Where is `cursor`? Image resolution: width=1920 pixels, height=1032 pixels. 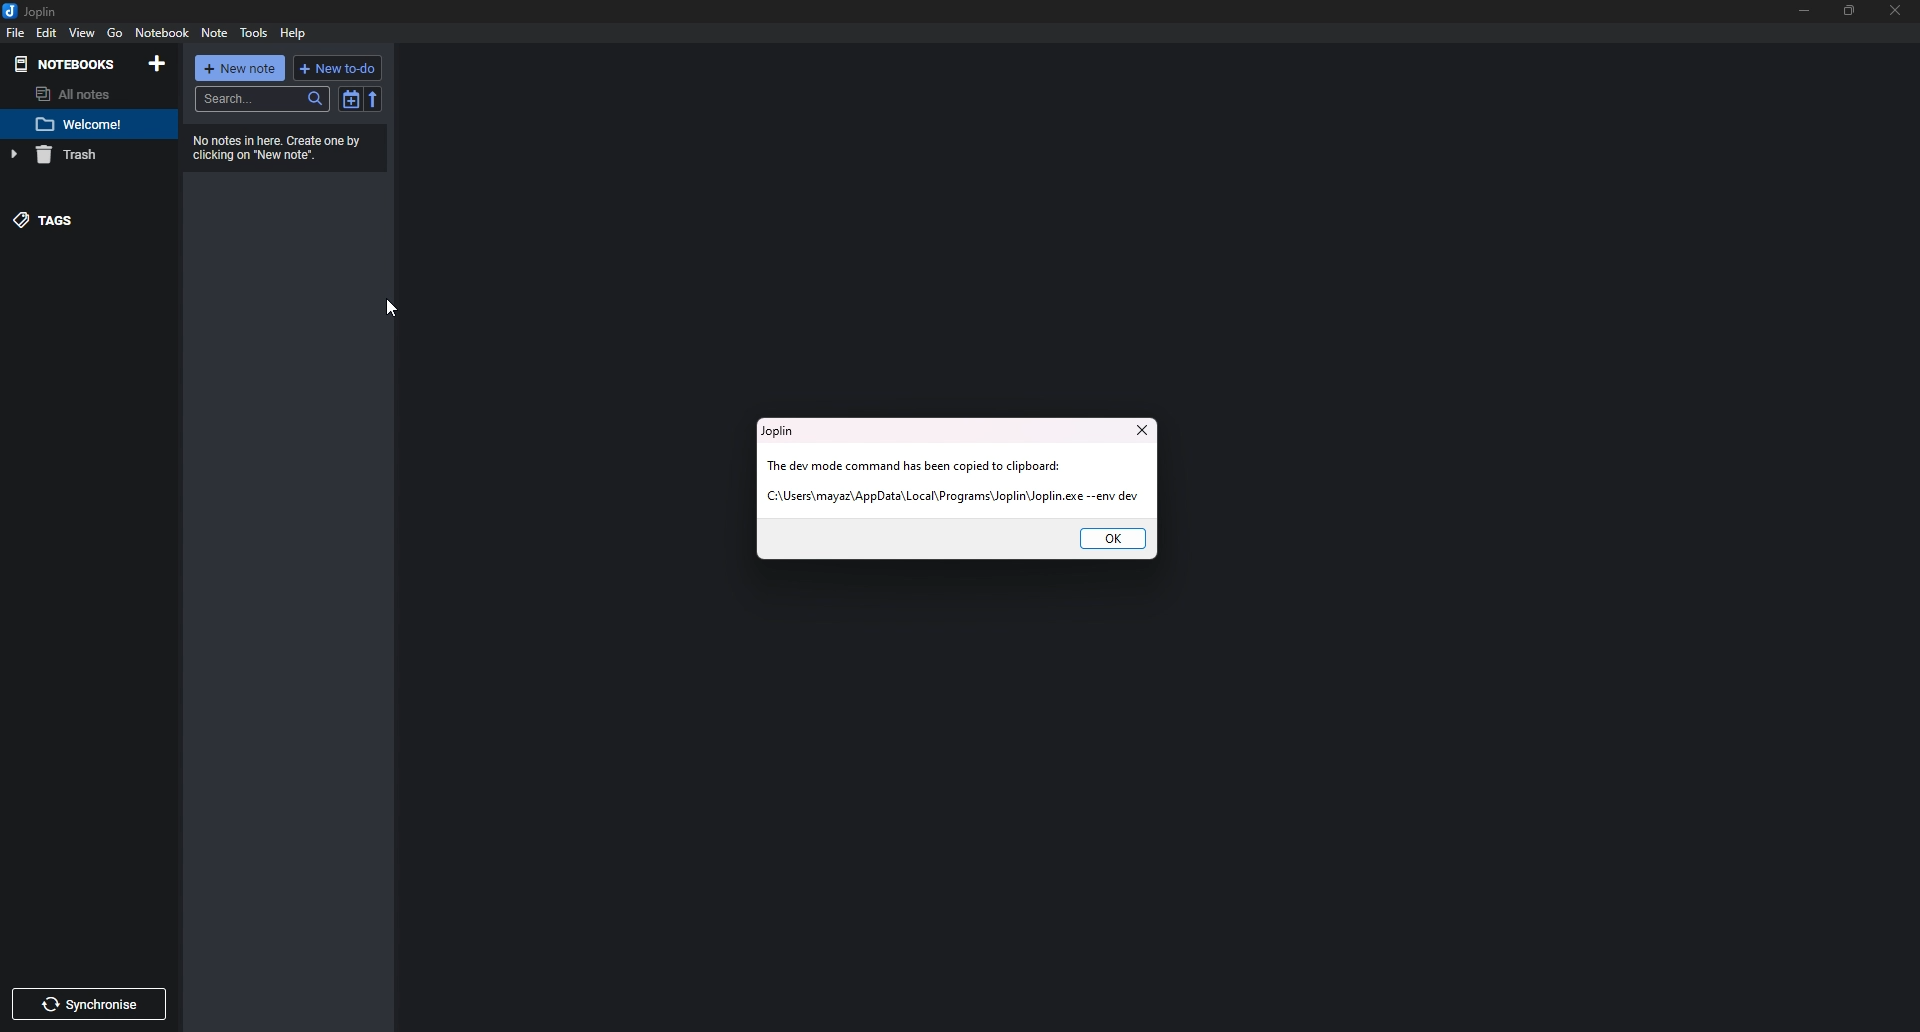
cursor is located at coordinates (388, 310).